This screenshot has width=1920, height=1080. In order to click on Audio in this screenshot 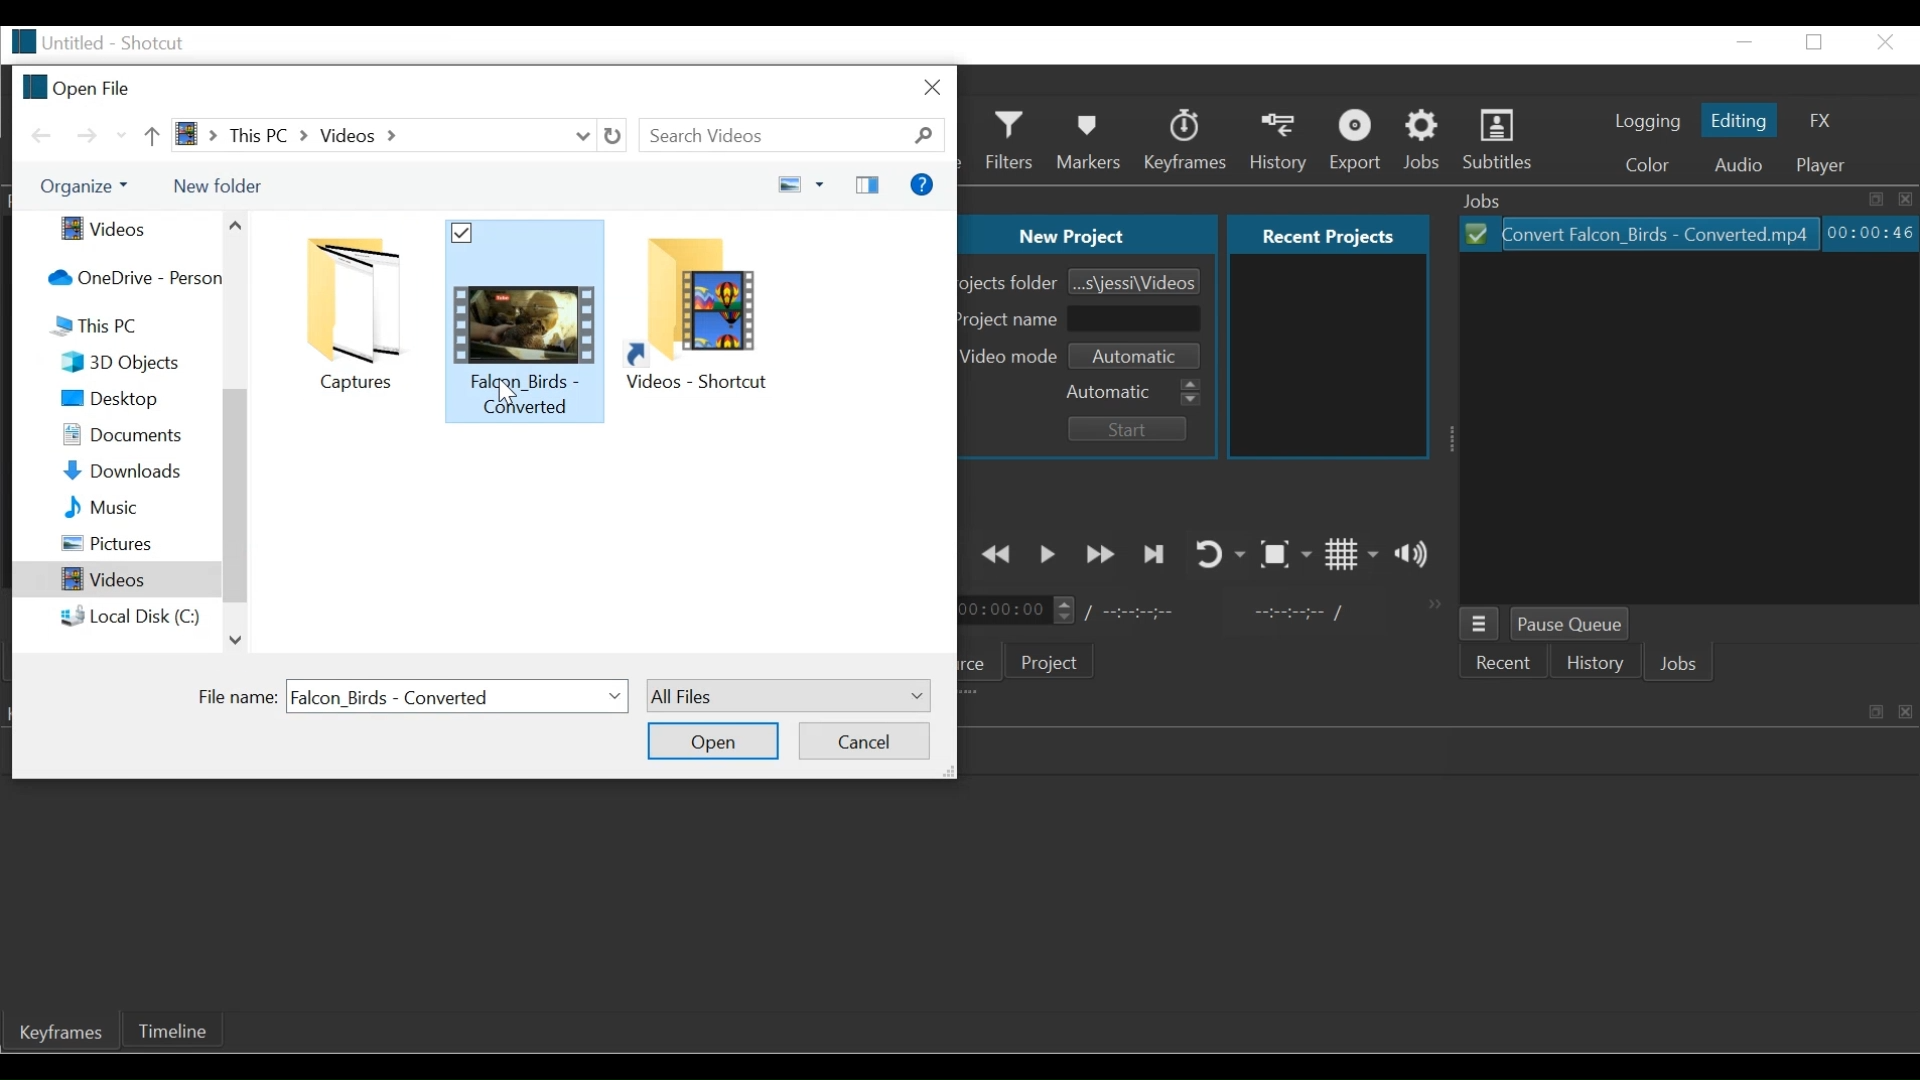, I will do `click(1742, 165)`.